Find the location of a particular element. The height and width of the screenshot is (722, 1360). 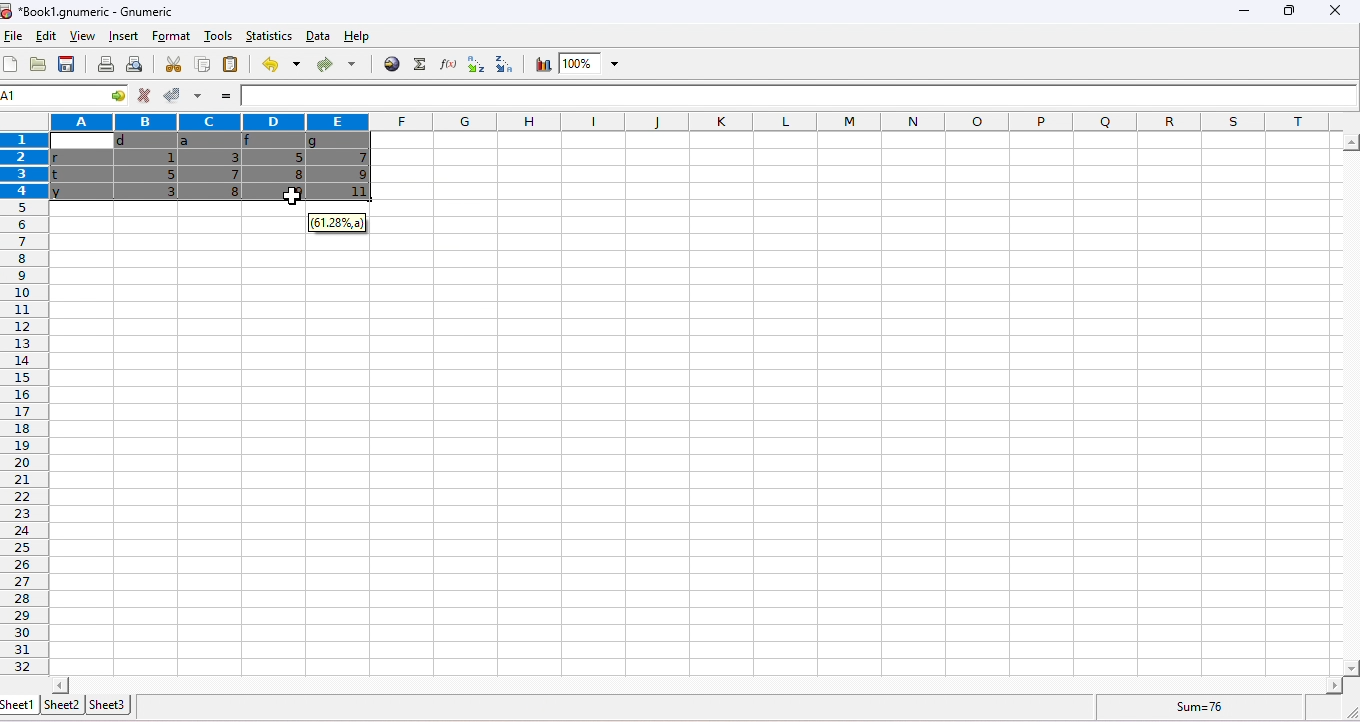

edit is located at coordinates (43, 37).